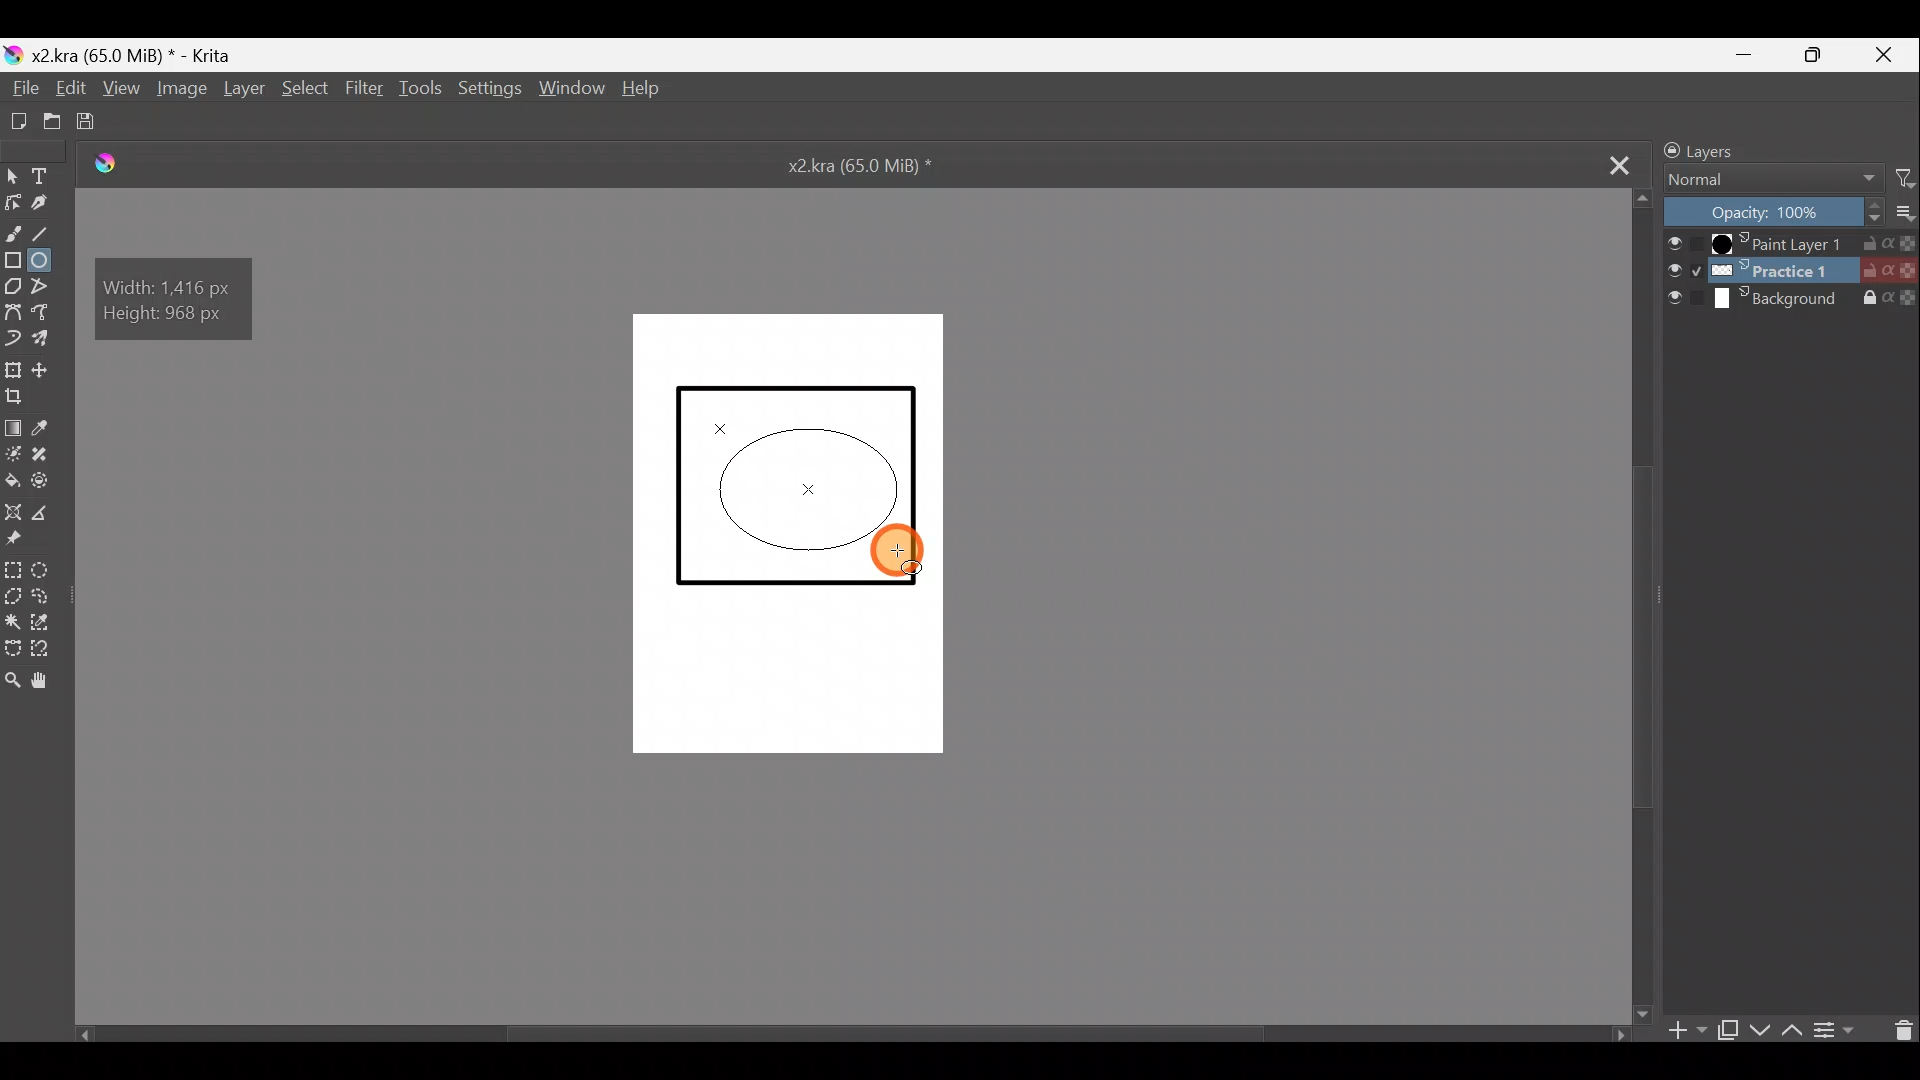 This screenshot has width=1920, height=1080. What do you see at coordinates (13, 454) in the screenshot?
I see `Colourise mask tool` at bounding box center [13, 454].